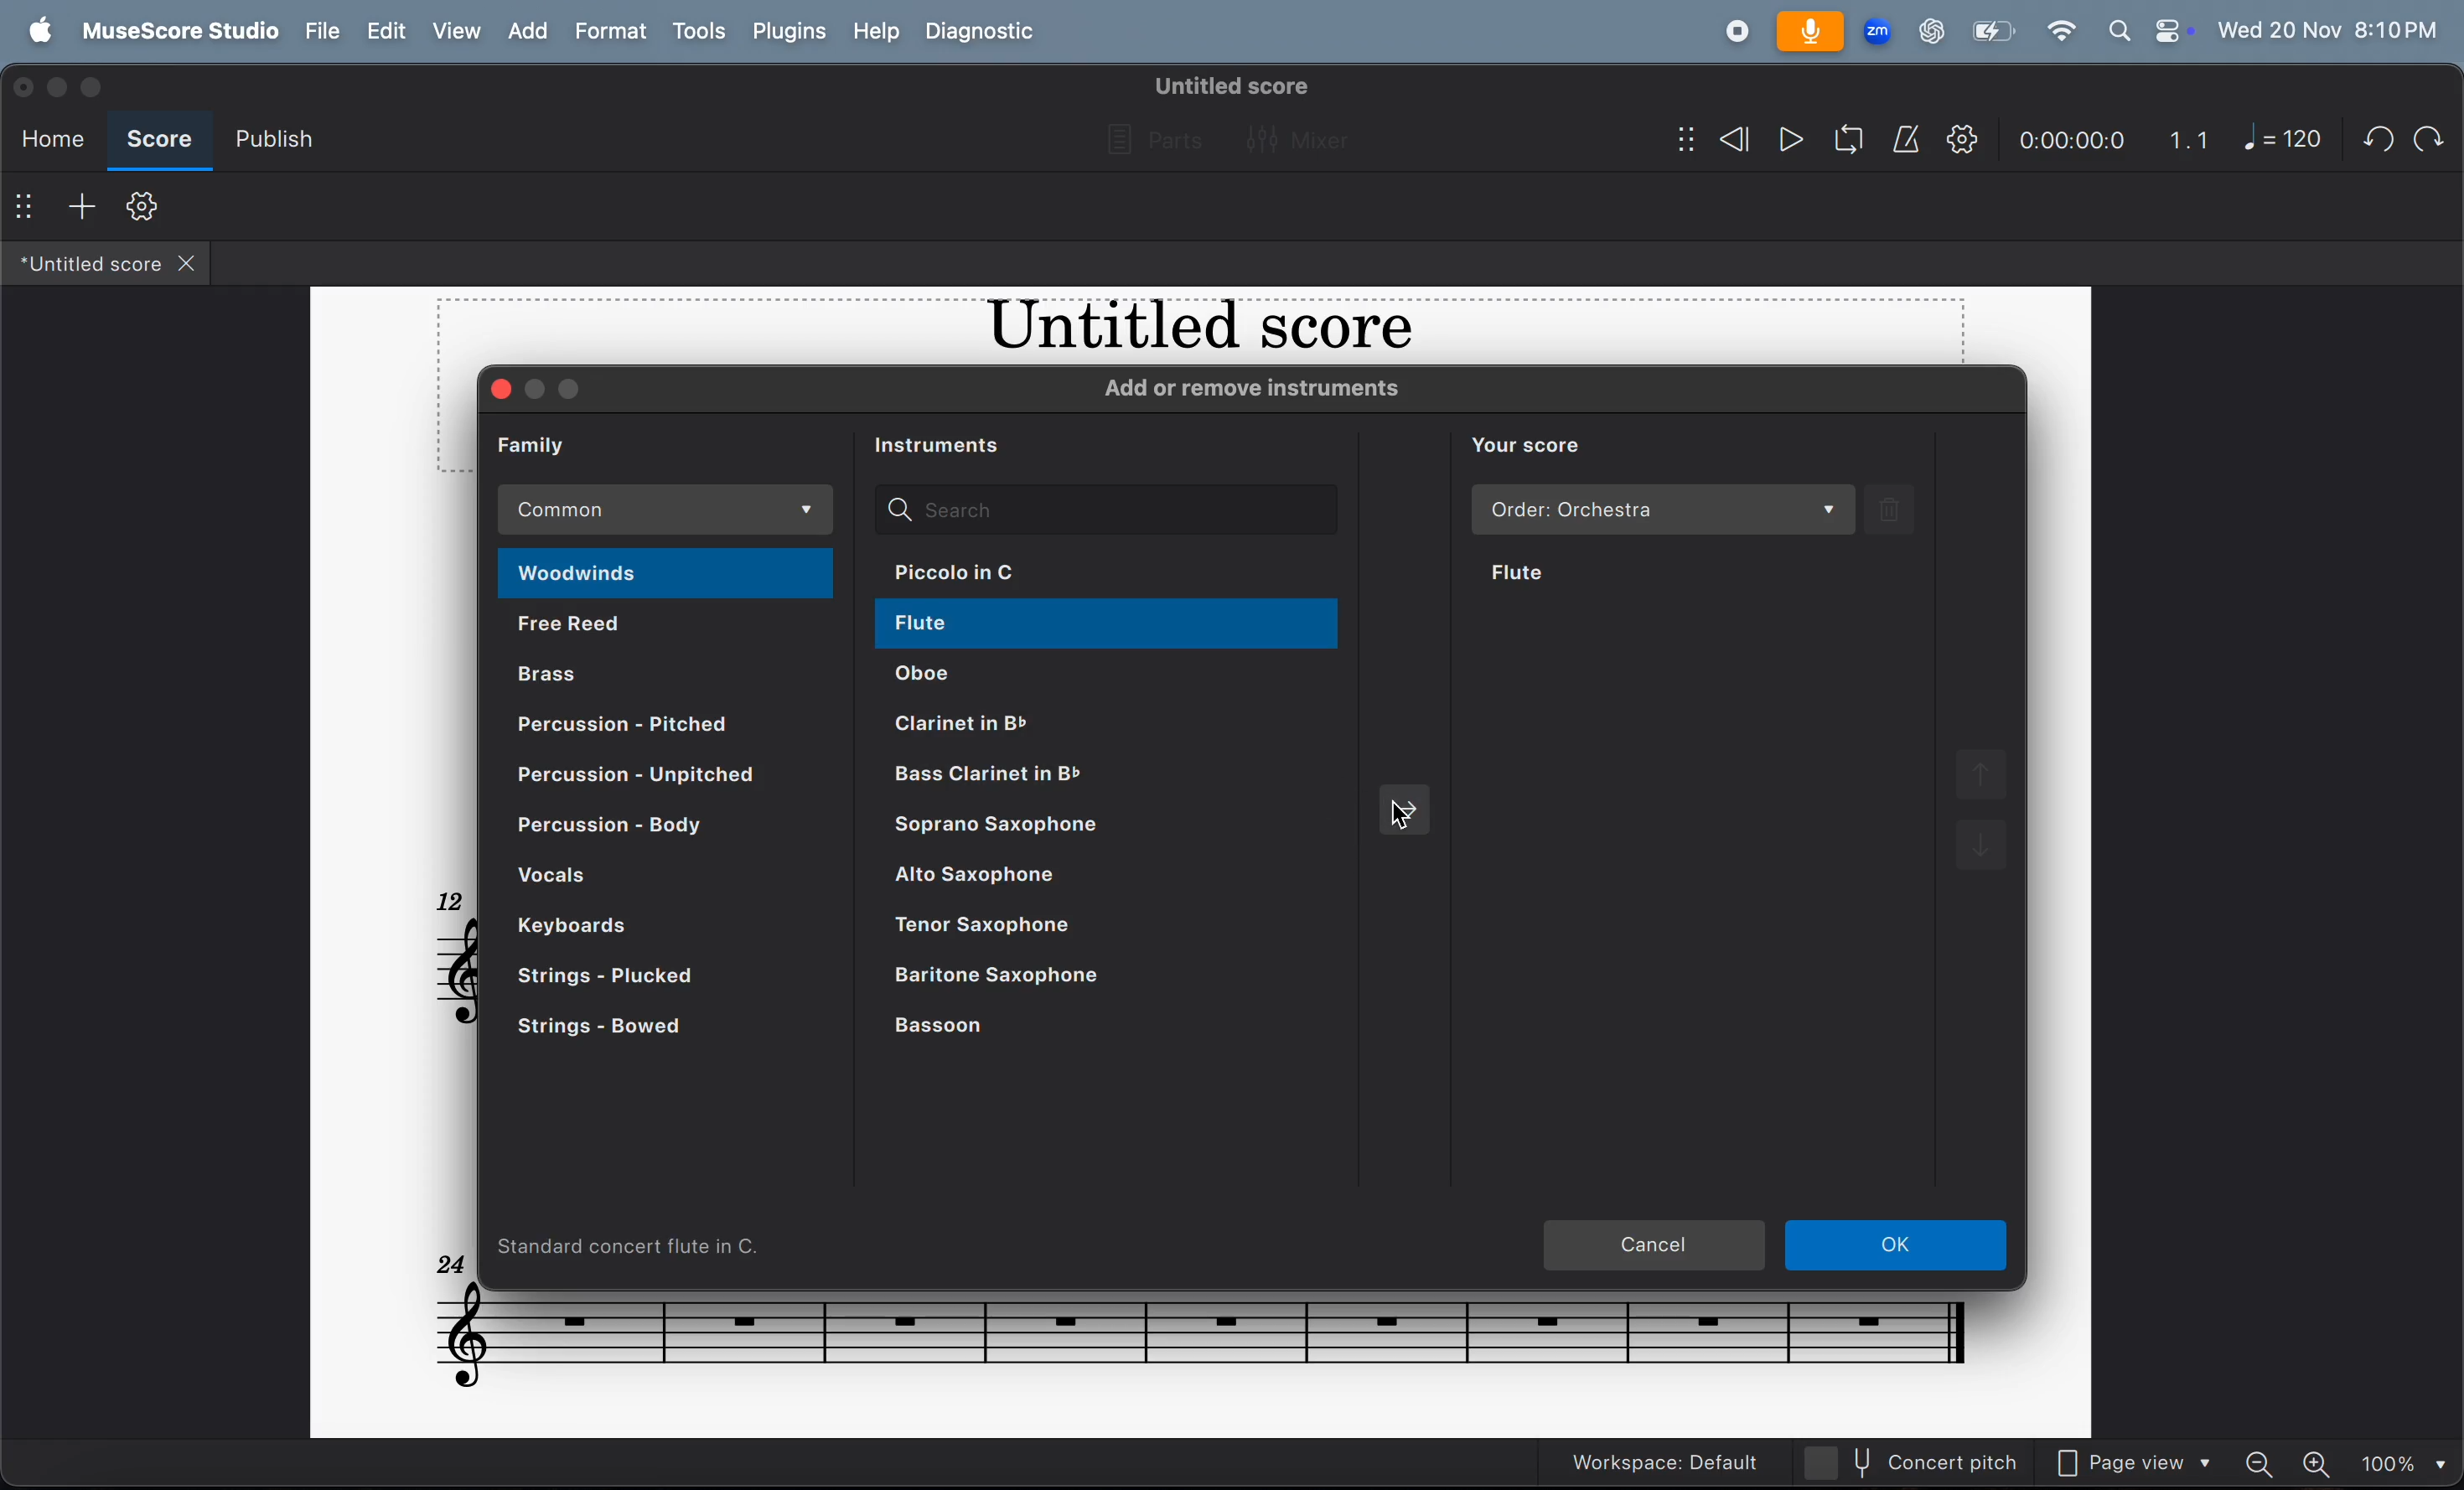  I want to click on move up, so click(1989, 774).